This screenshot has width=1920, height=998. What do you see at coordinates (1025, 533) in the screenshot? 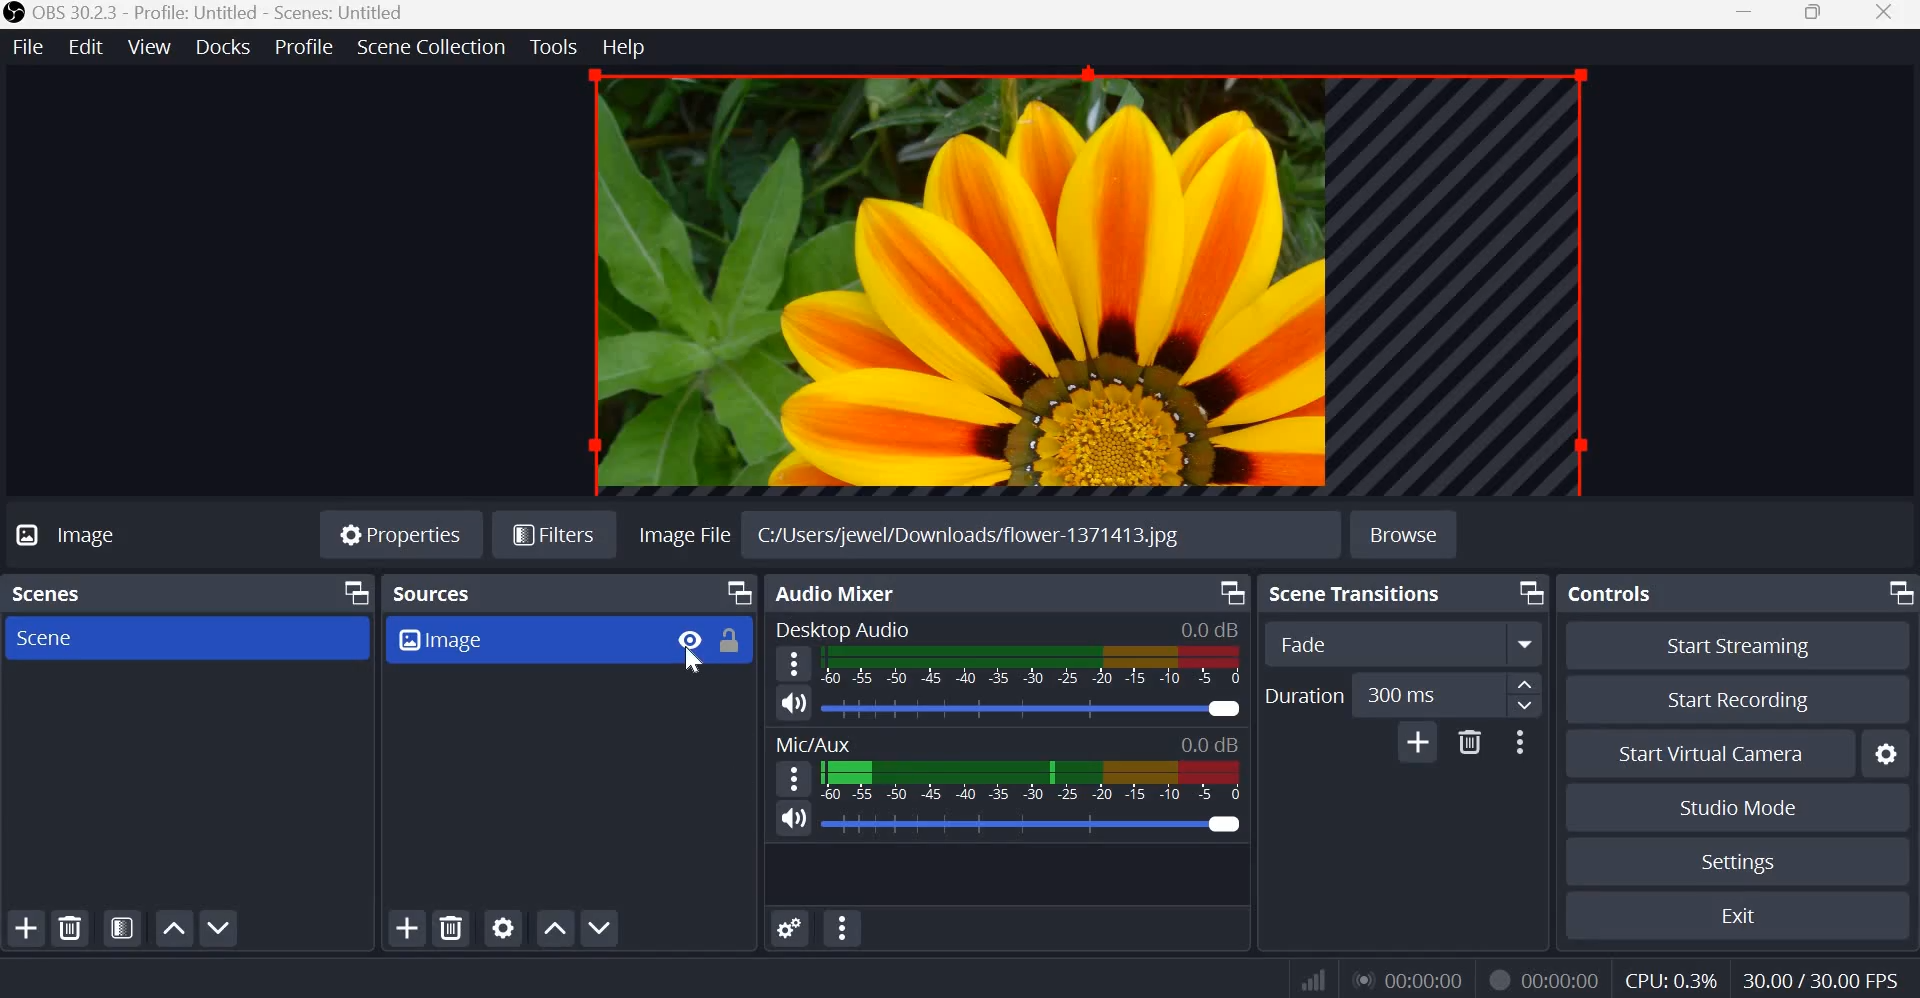
I see `C:/Users/jewel/Downloads/flower-1371413.jpg` at bounding box center [1025, 533].